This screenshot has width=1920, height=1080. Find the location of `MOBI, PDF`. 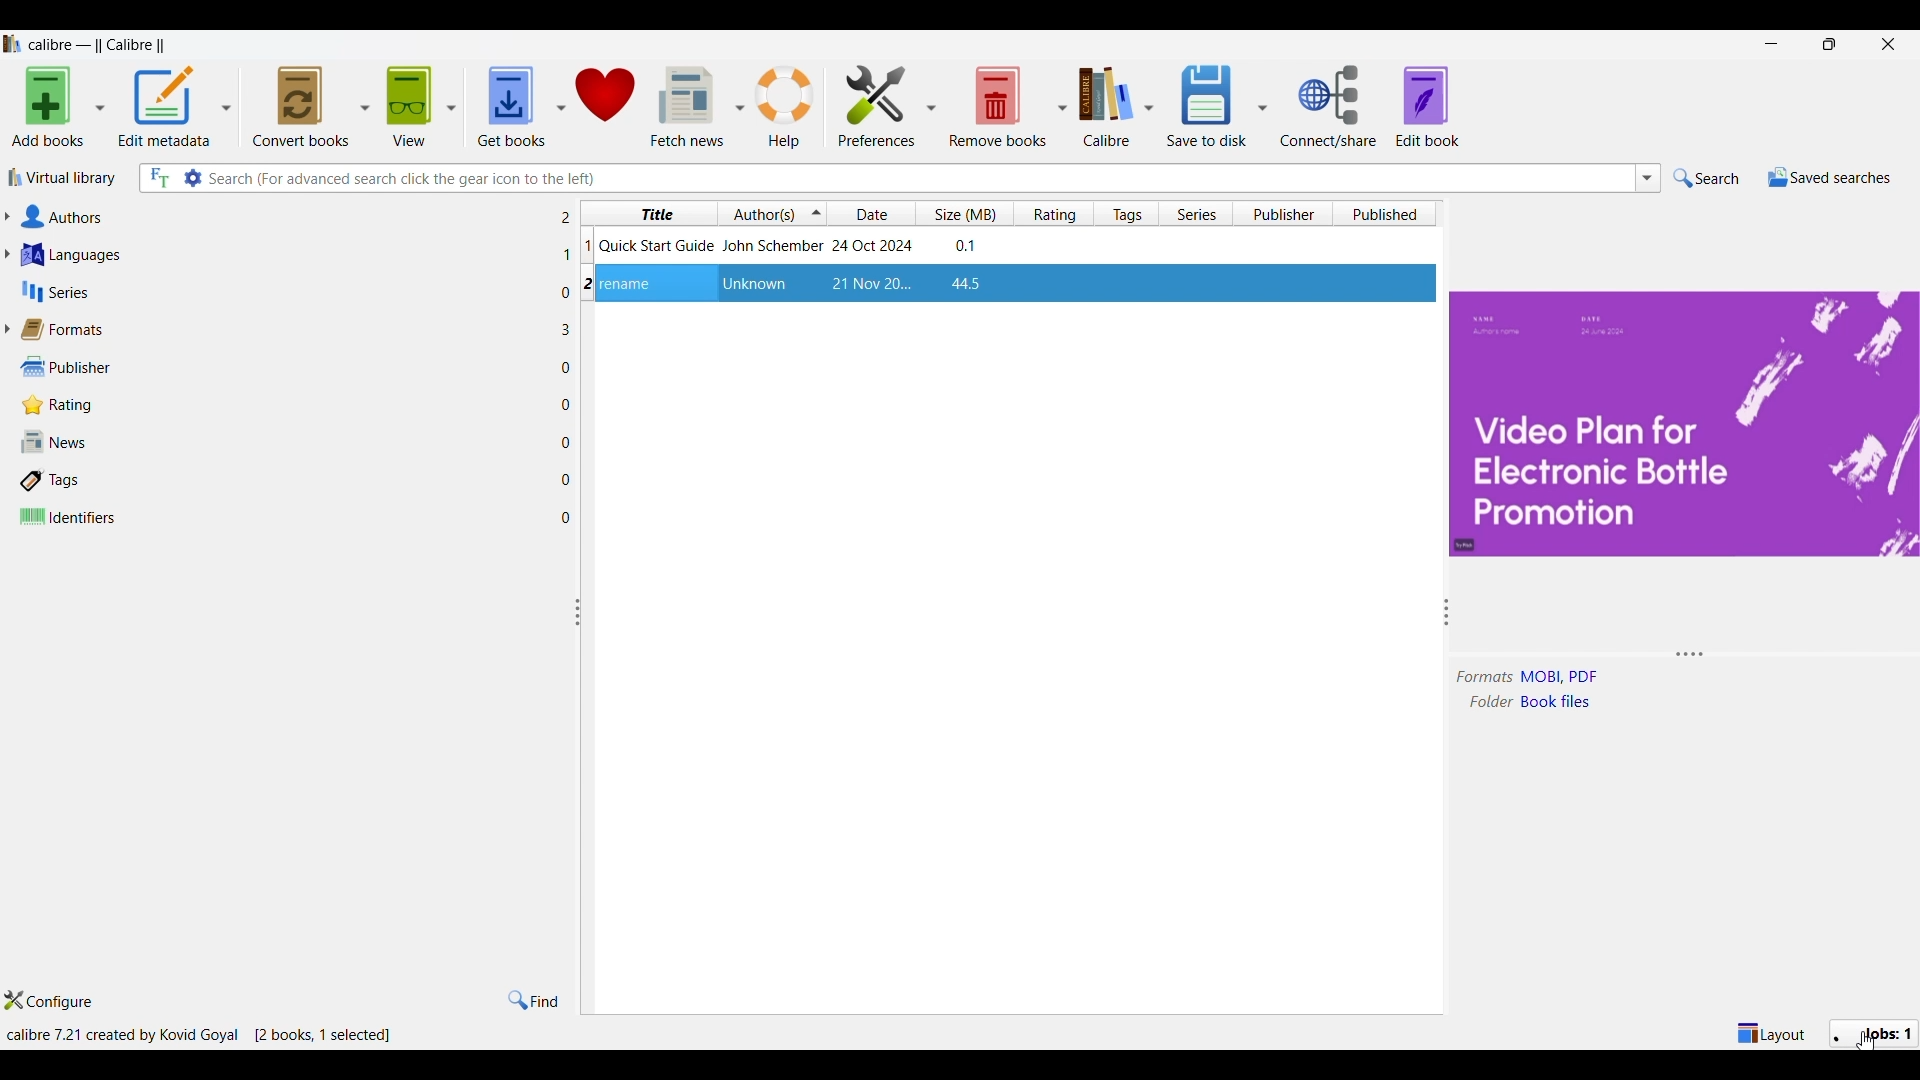

MOBI, PDF is located at coordinates (1574, 676).